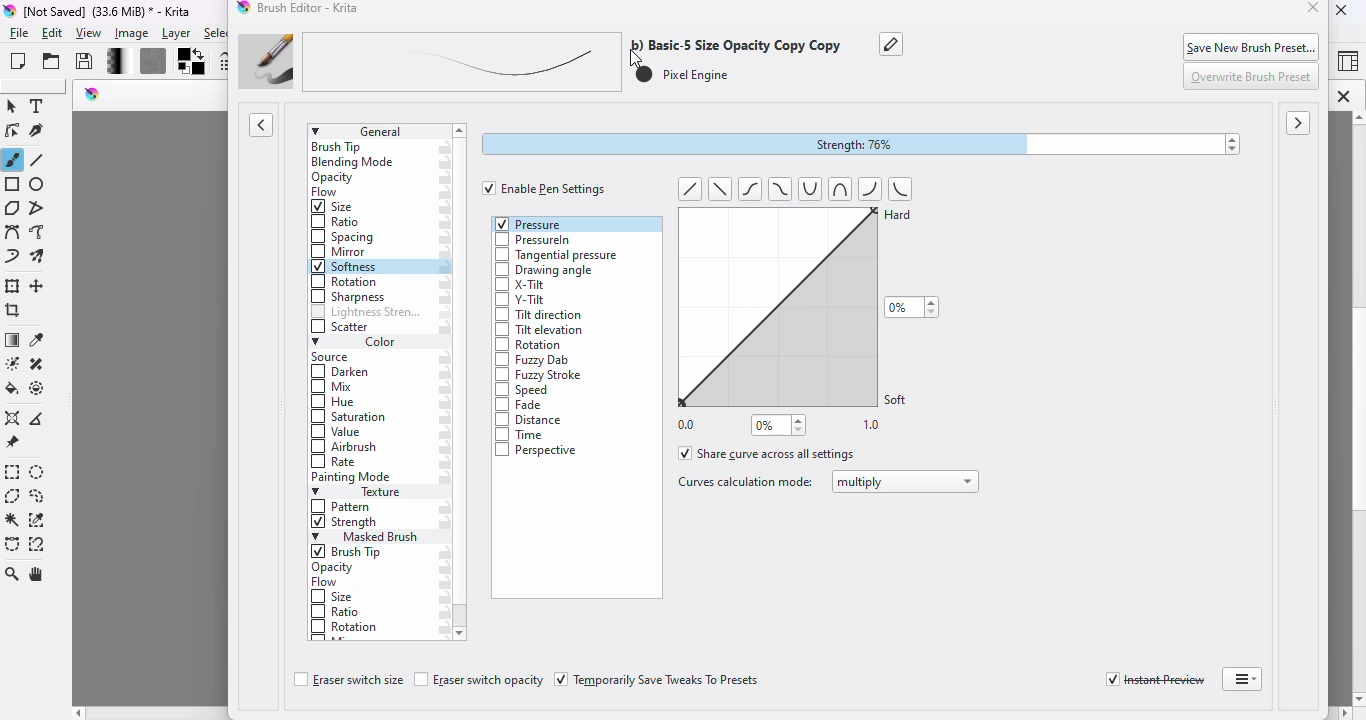 The image size is (1366, 720). Describe the element at coordinates (38, 520) in the screenshot. I see `similar color selection tool` at that location.